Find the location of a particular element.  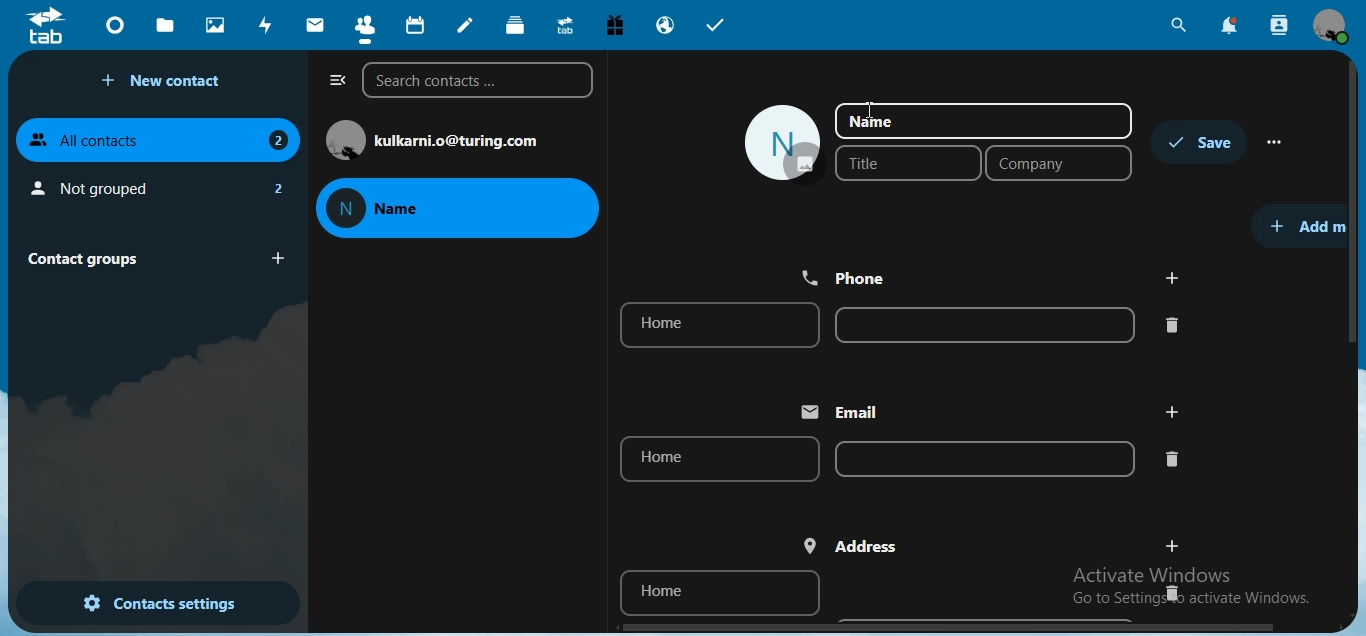

more is located at coordinates (1277, 142).